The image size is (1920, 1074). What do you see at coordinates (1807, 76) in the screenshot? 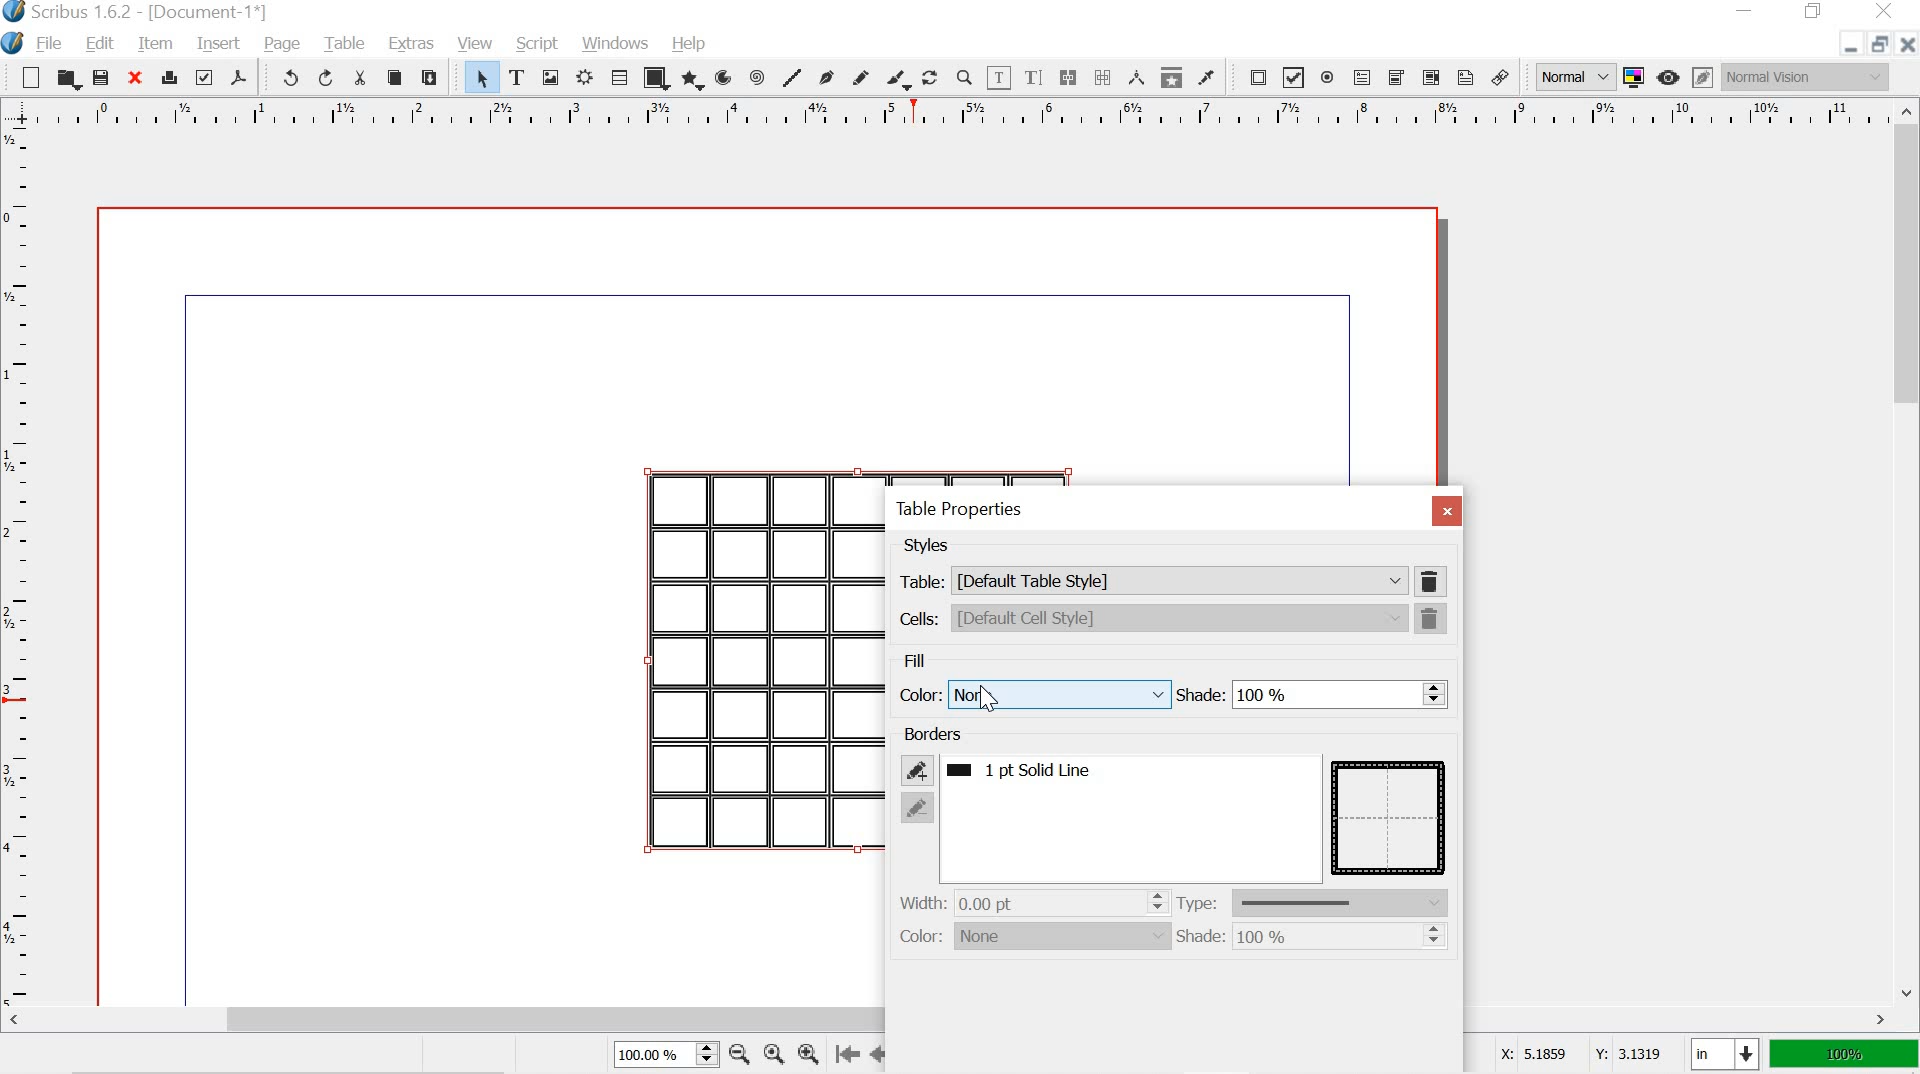
I see `normal vision` at bounding box center [1807, 76].